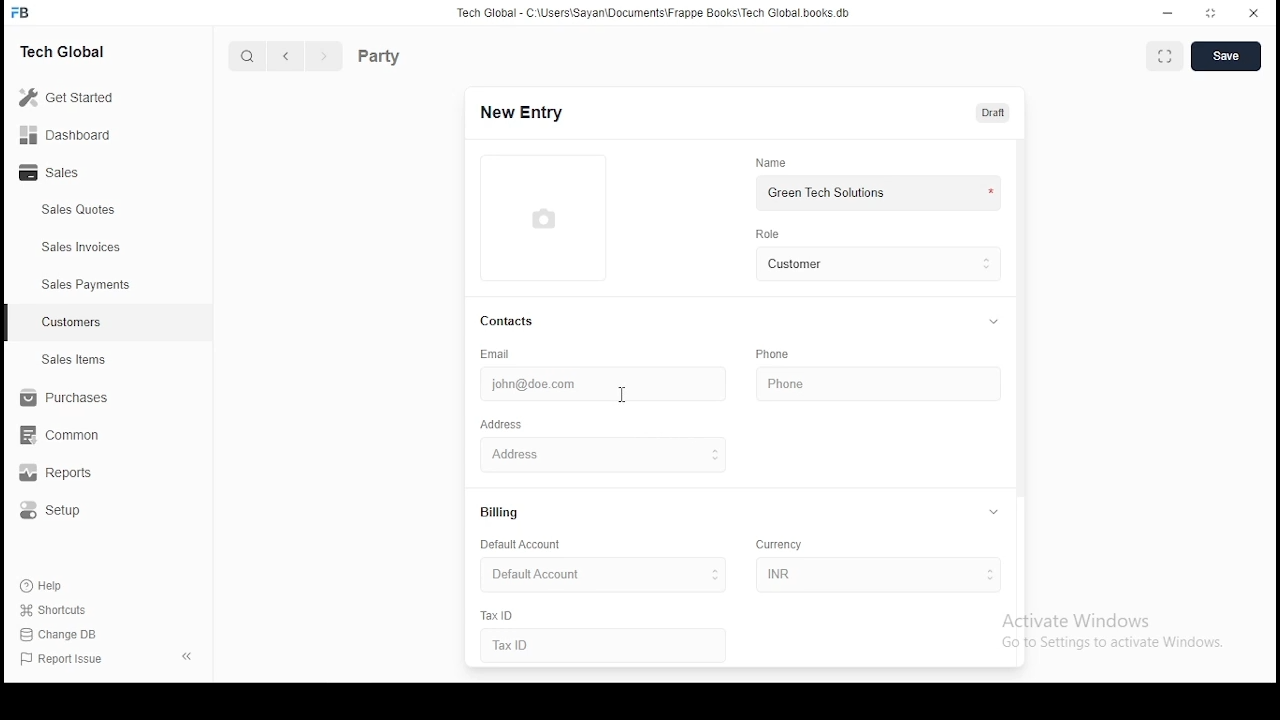 This screenshot has height=720, width=1280. Describe the element at coordinates (583, 385) in the screenshot. I see `john@doe.com` at that location.